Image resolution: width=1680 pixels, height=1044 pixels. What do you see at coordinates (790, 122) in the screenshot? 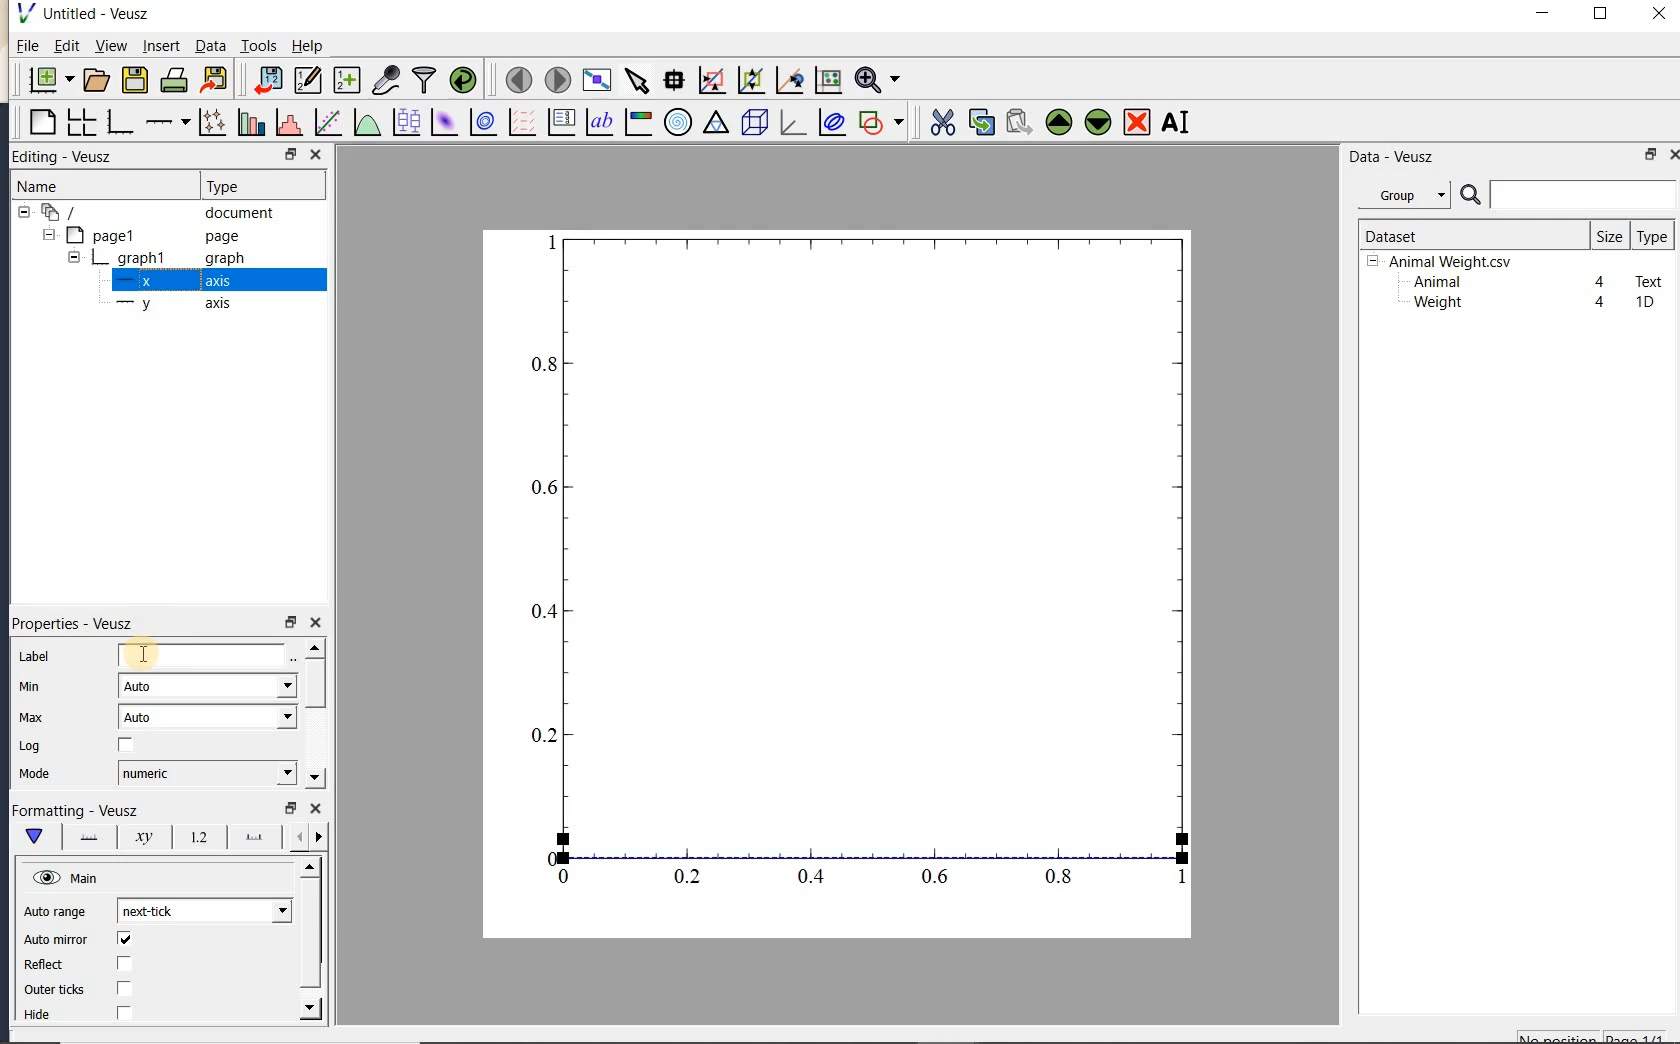
I see `3d graph` at bounding box center [790, 122].